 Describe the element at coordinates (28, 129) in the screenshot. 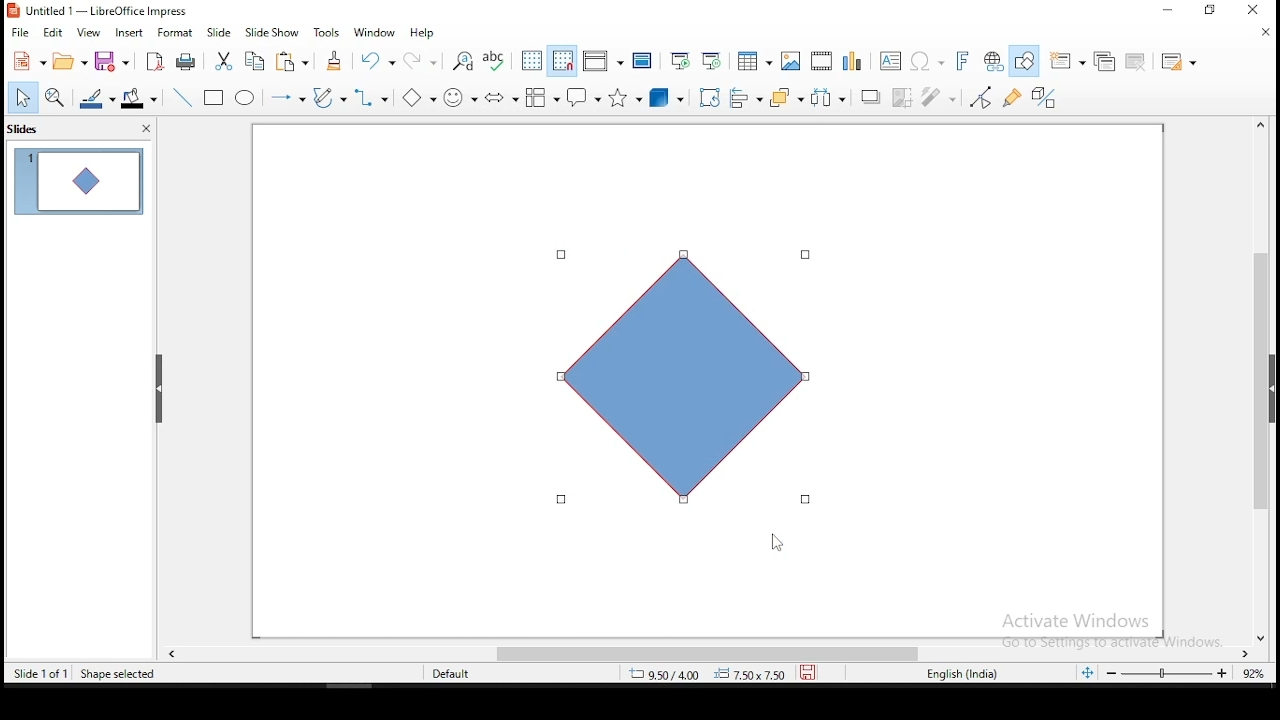

I see `slides` at that location.